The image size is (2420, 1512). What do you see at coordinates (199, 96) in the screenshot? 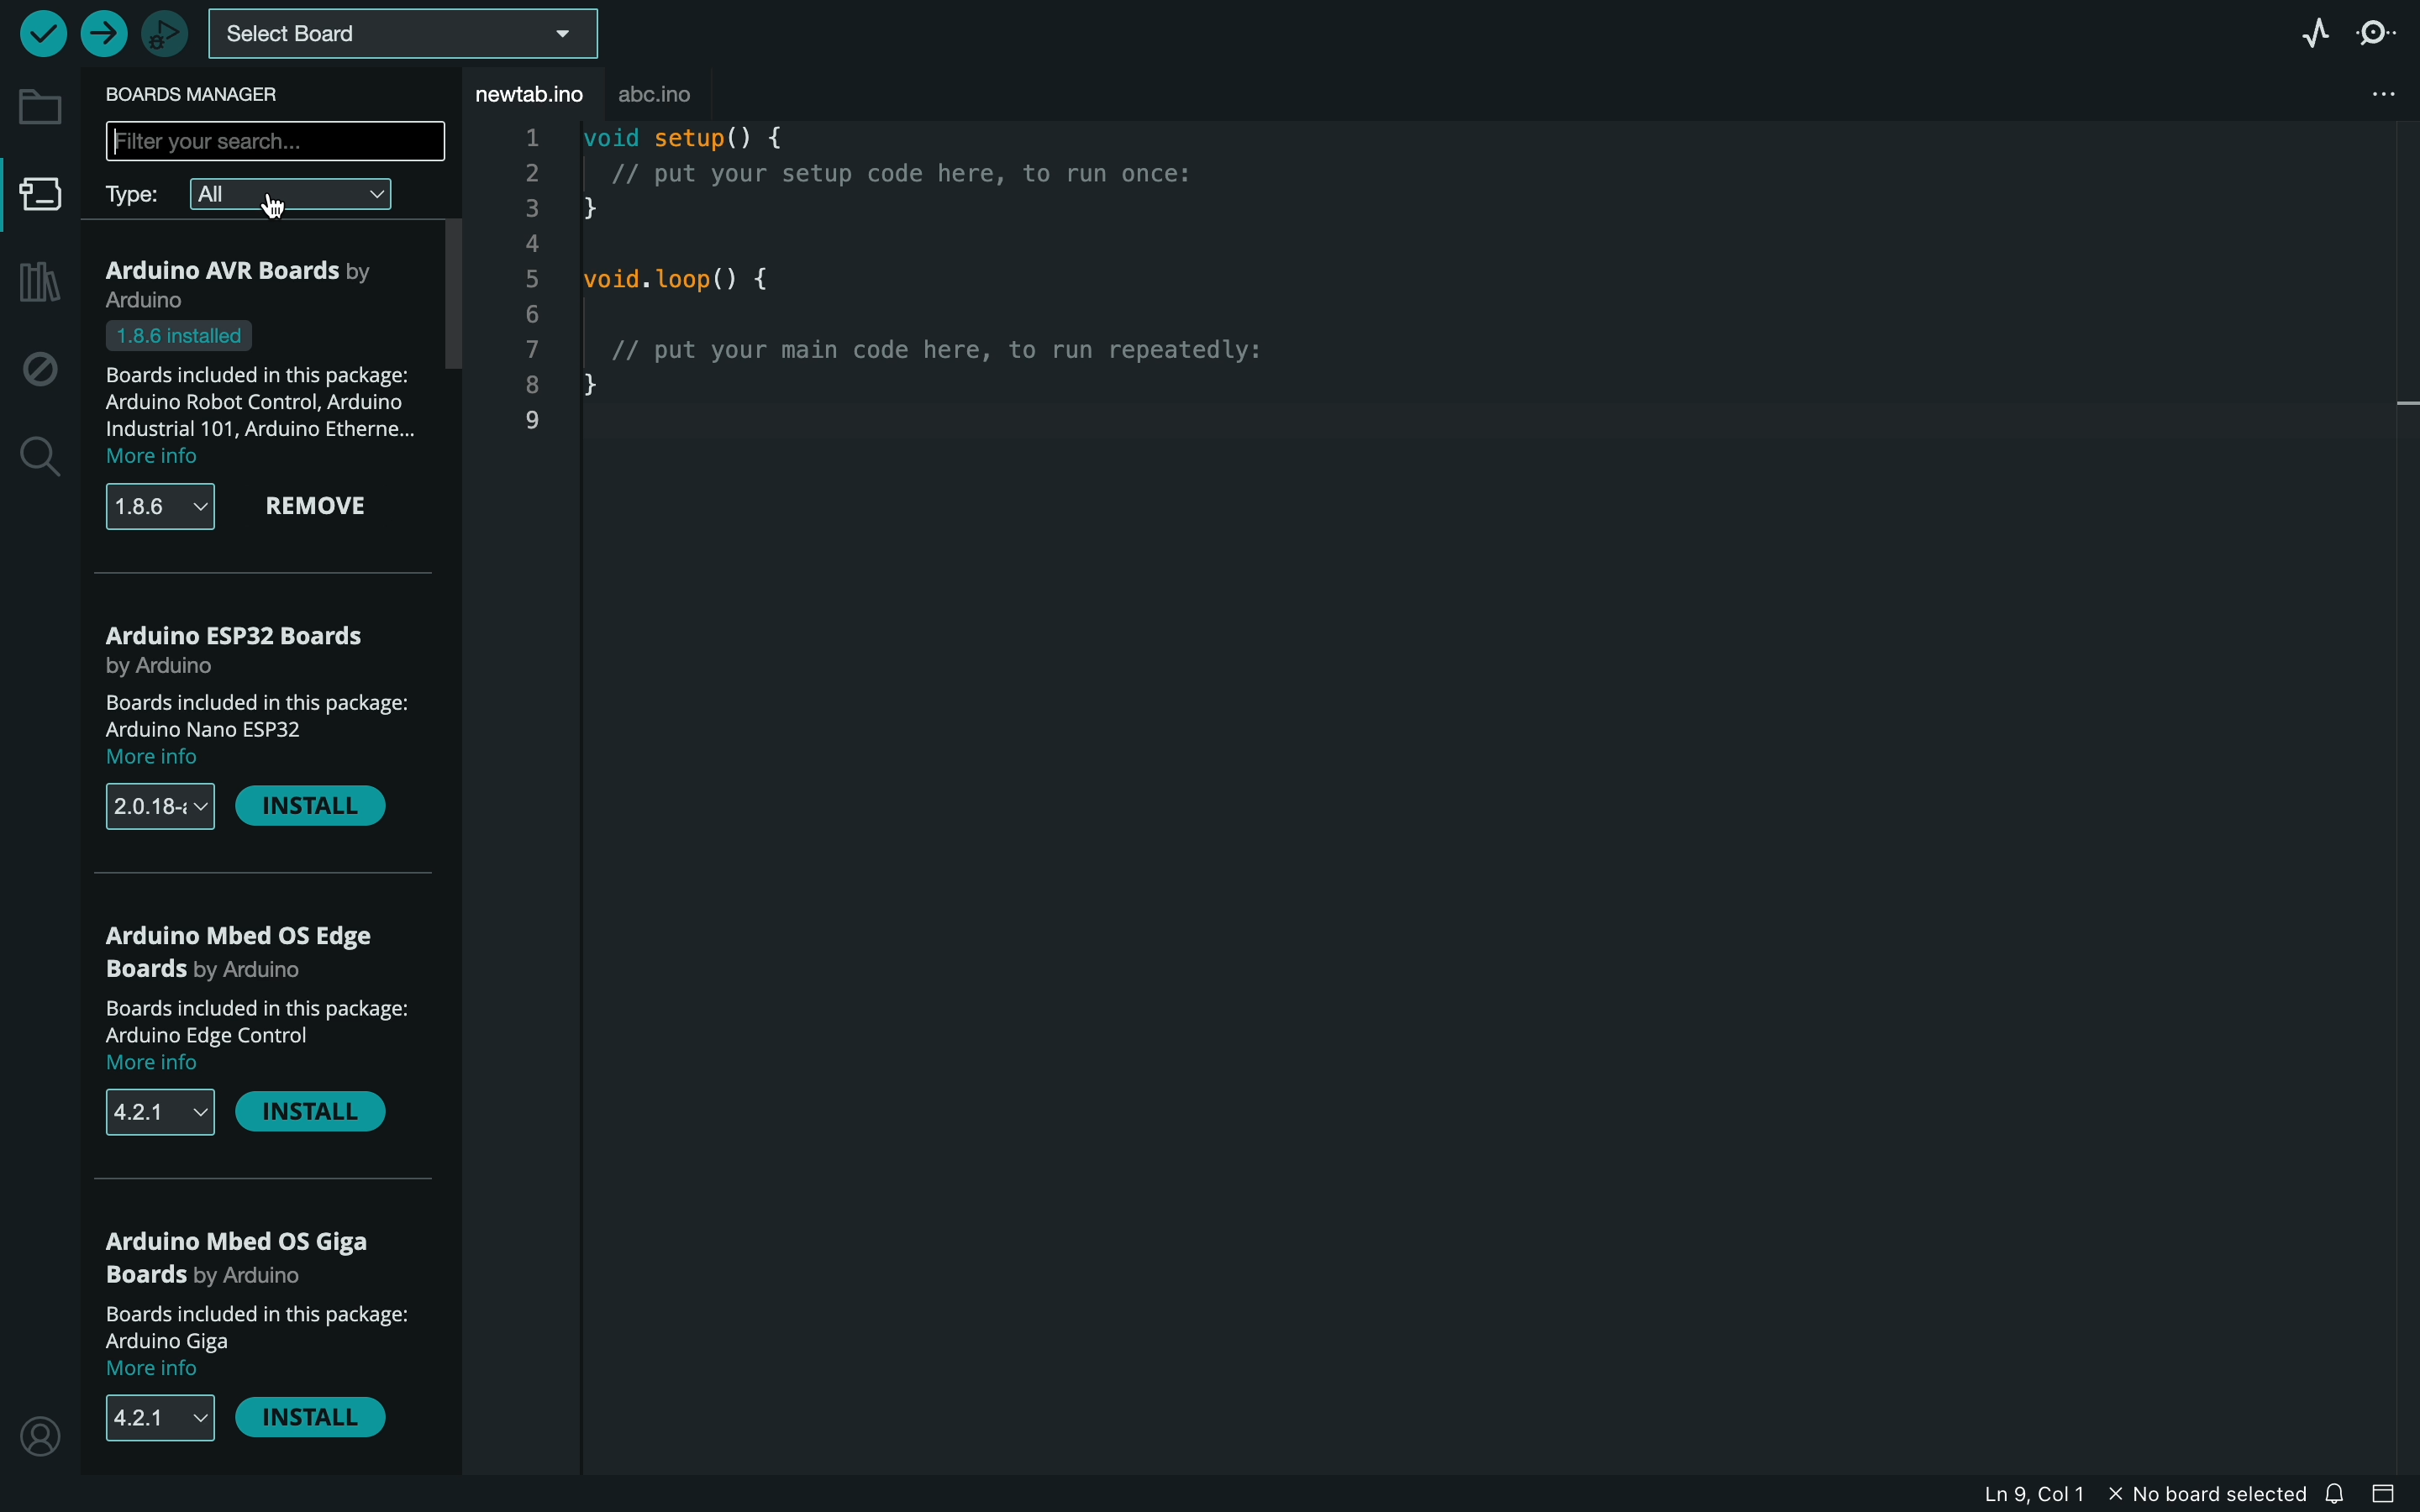
I see `boards manager` at bounding box center [199, 96].